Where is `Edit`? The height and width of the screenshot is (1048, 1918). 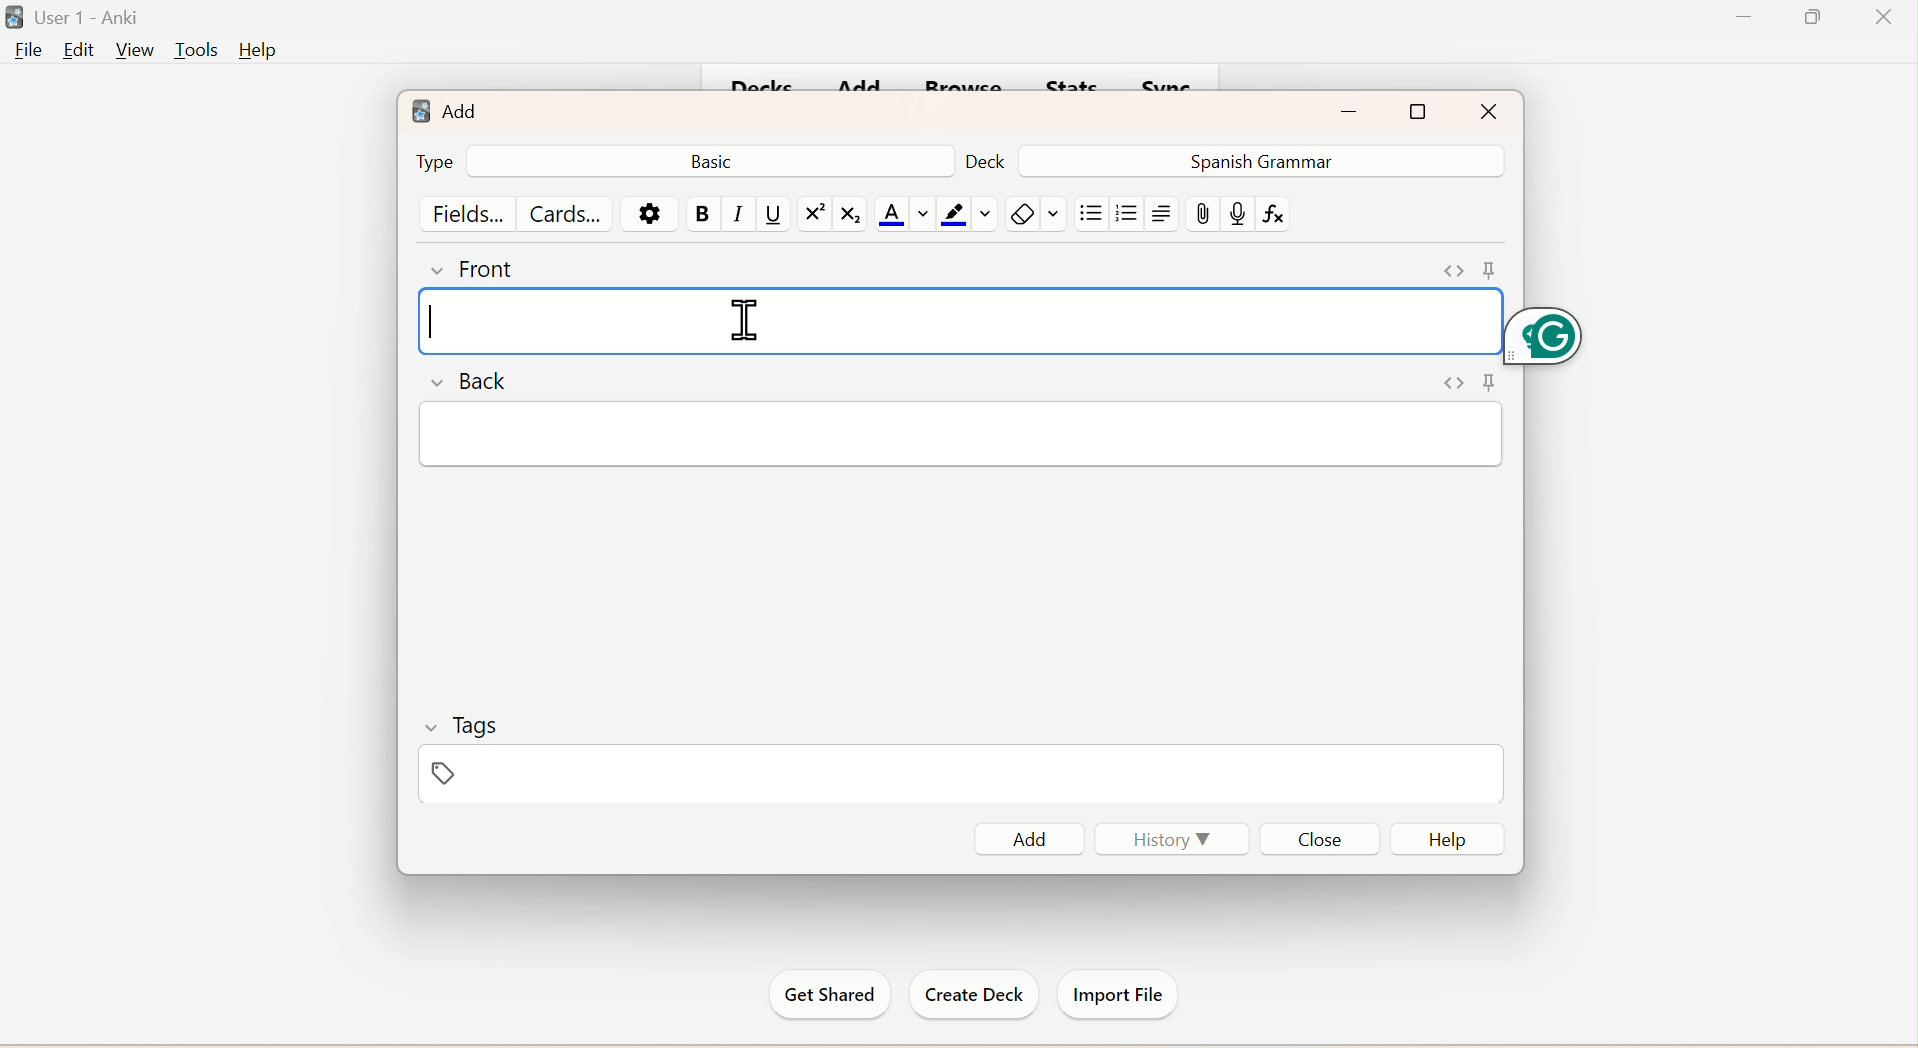 Edit is located at coordinates (77, 51).